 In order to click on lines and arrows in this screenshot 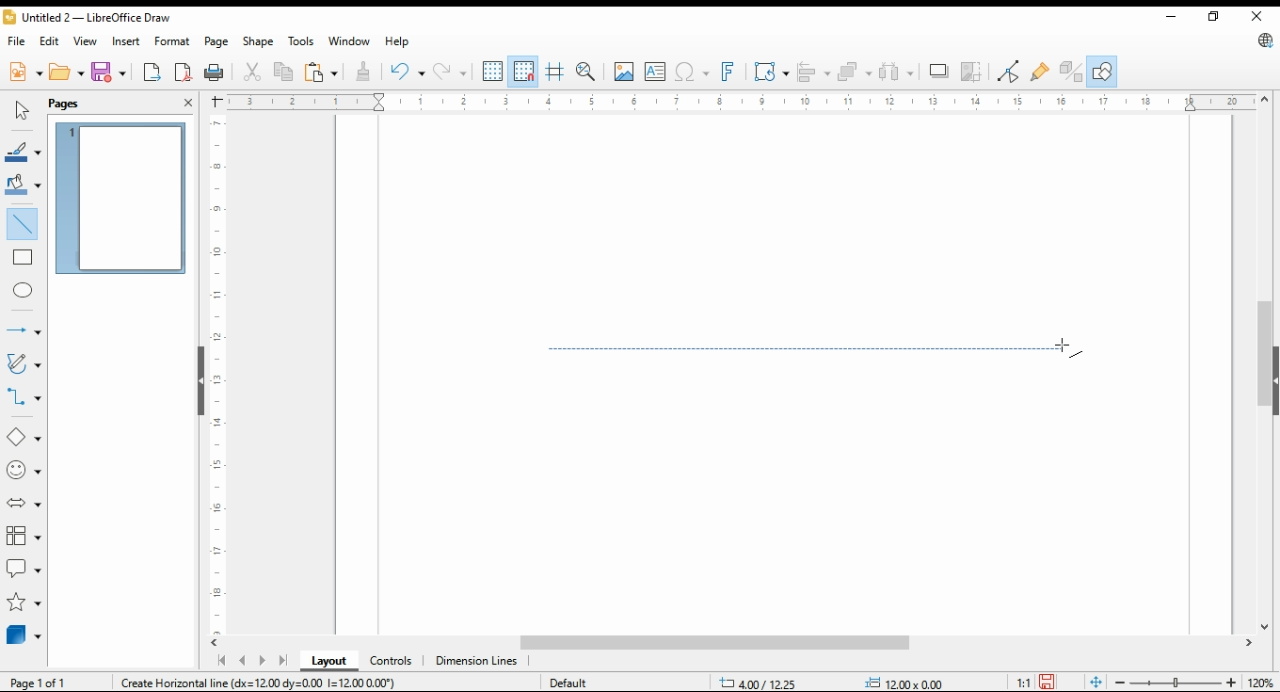, I will do `click(23, 331)`.